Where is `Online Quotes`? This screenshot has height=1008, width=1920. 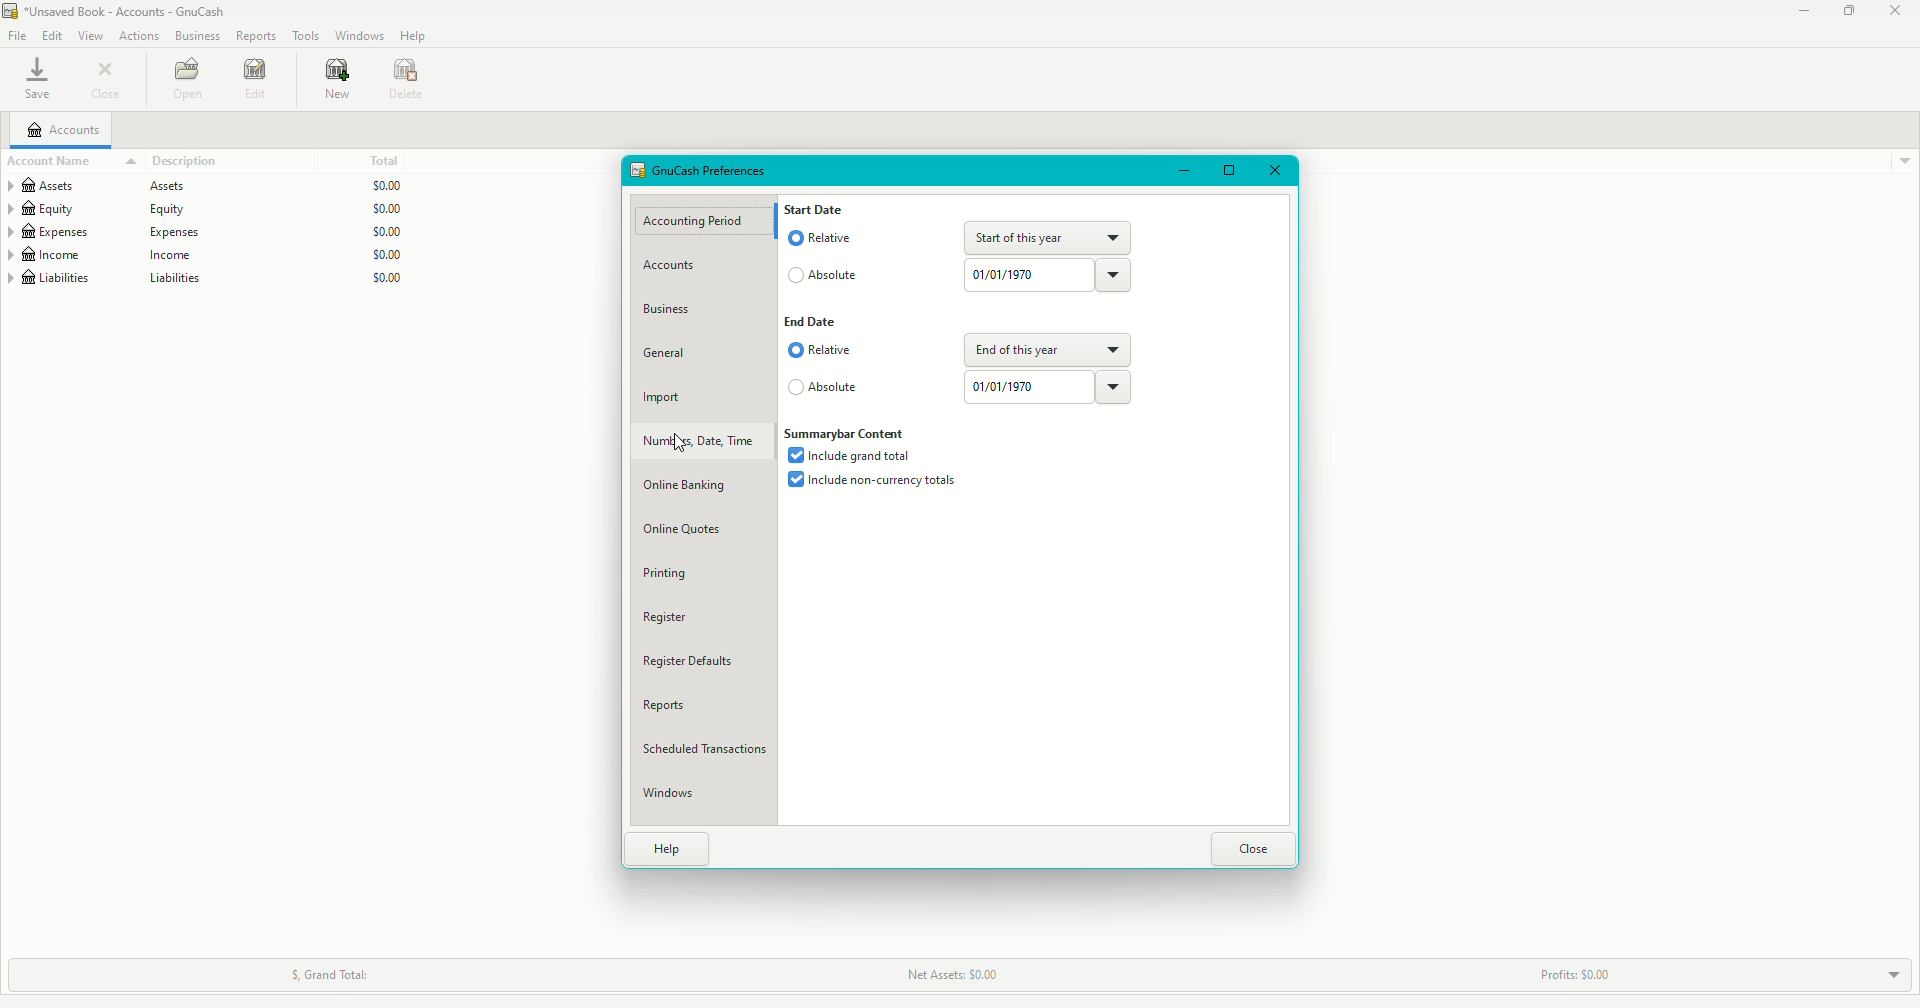 Online Quotes is located at coordinates (695, 528).